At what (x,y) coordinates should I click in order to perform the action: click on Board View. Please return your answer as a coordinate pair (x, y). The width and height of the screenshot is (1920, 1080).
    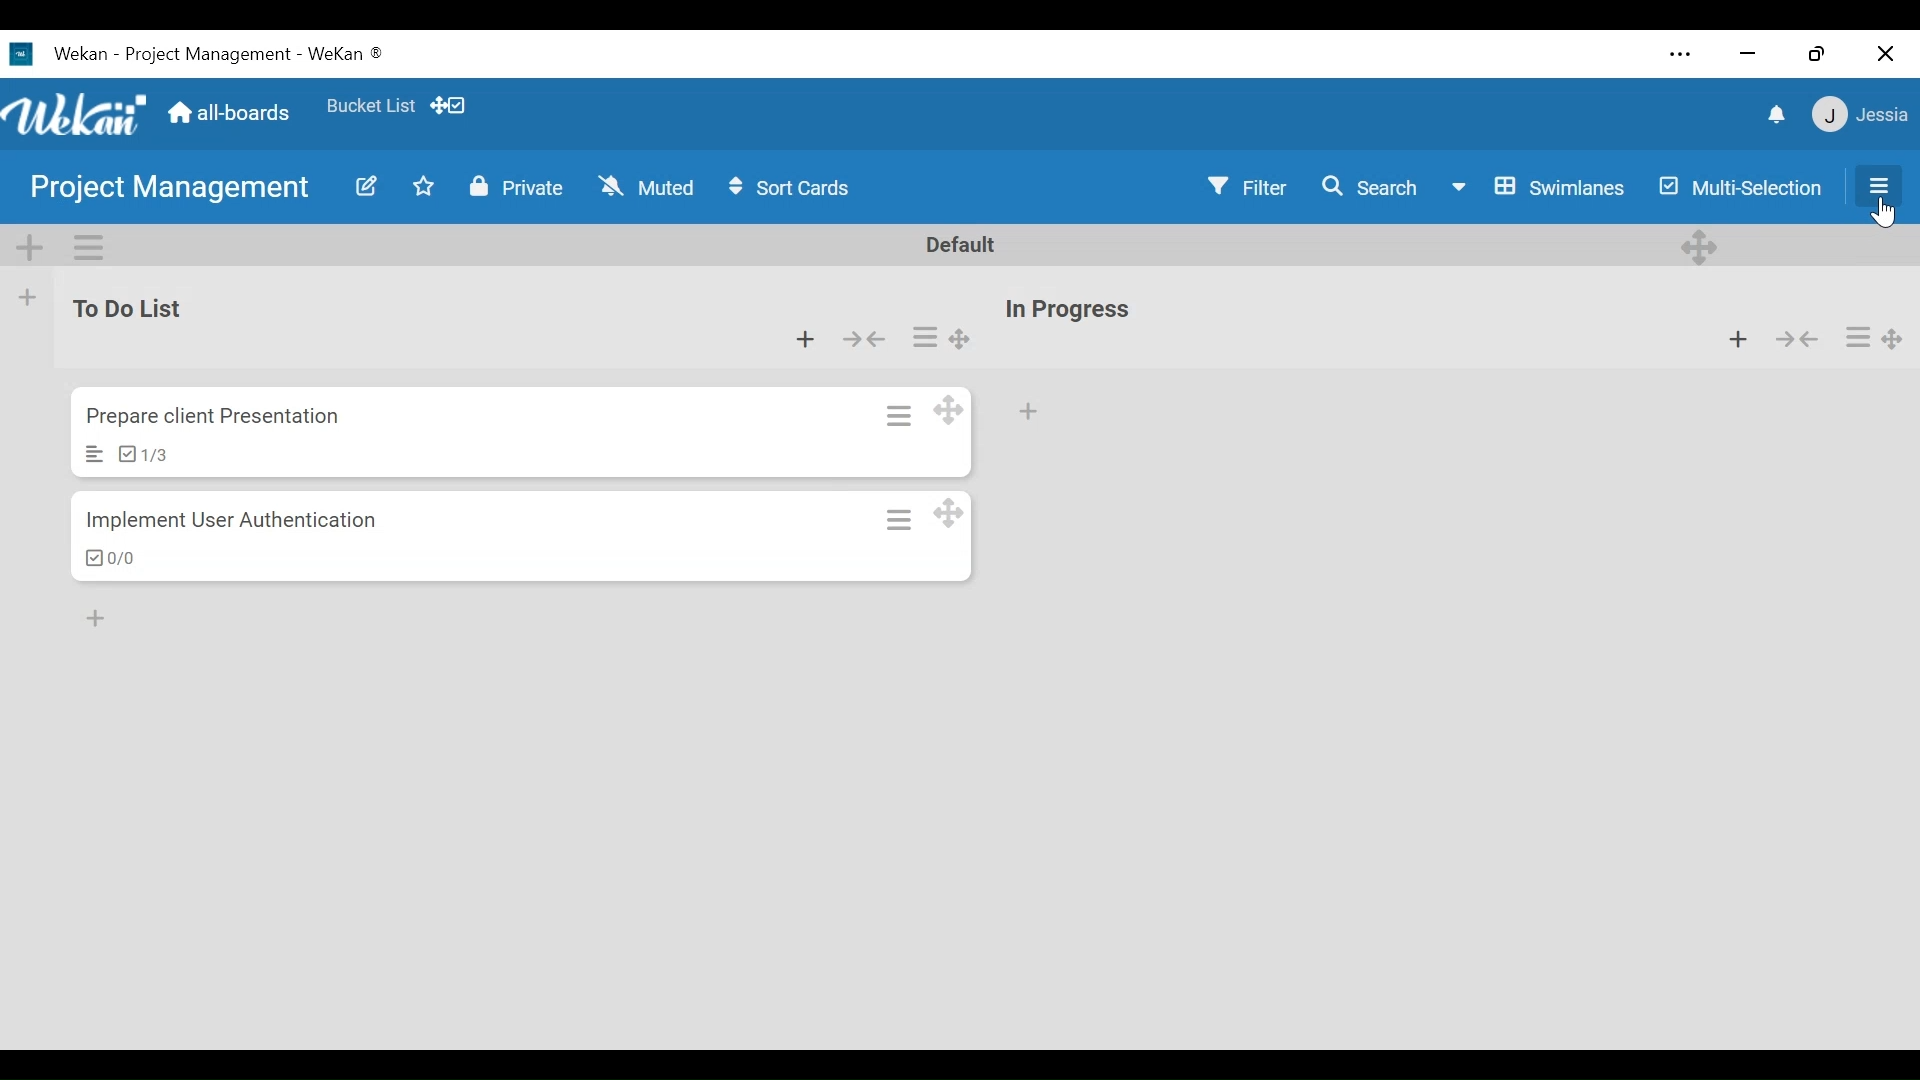
    Looking at the image, I should click on (1539, 190).